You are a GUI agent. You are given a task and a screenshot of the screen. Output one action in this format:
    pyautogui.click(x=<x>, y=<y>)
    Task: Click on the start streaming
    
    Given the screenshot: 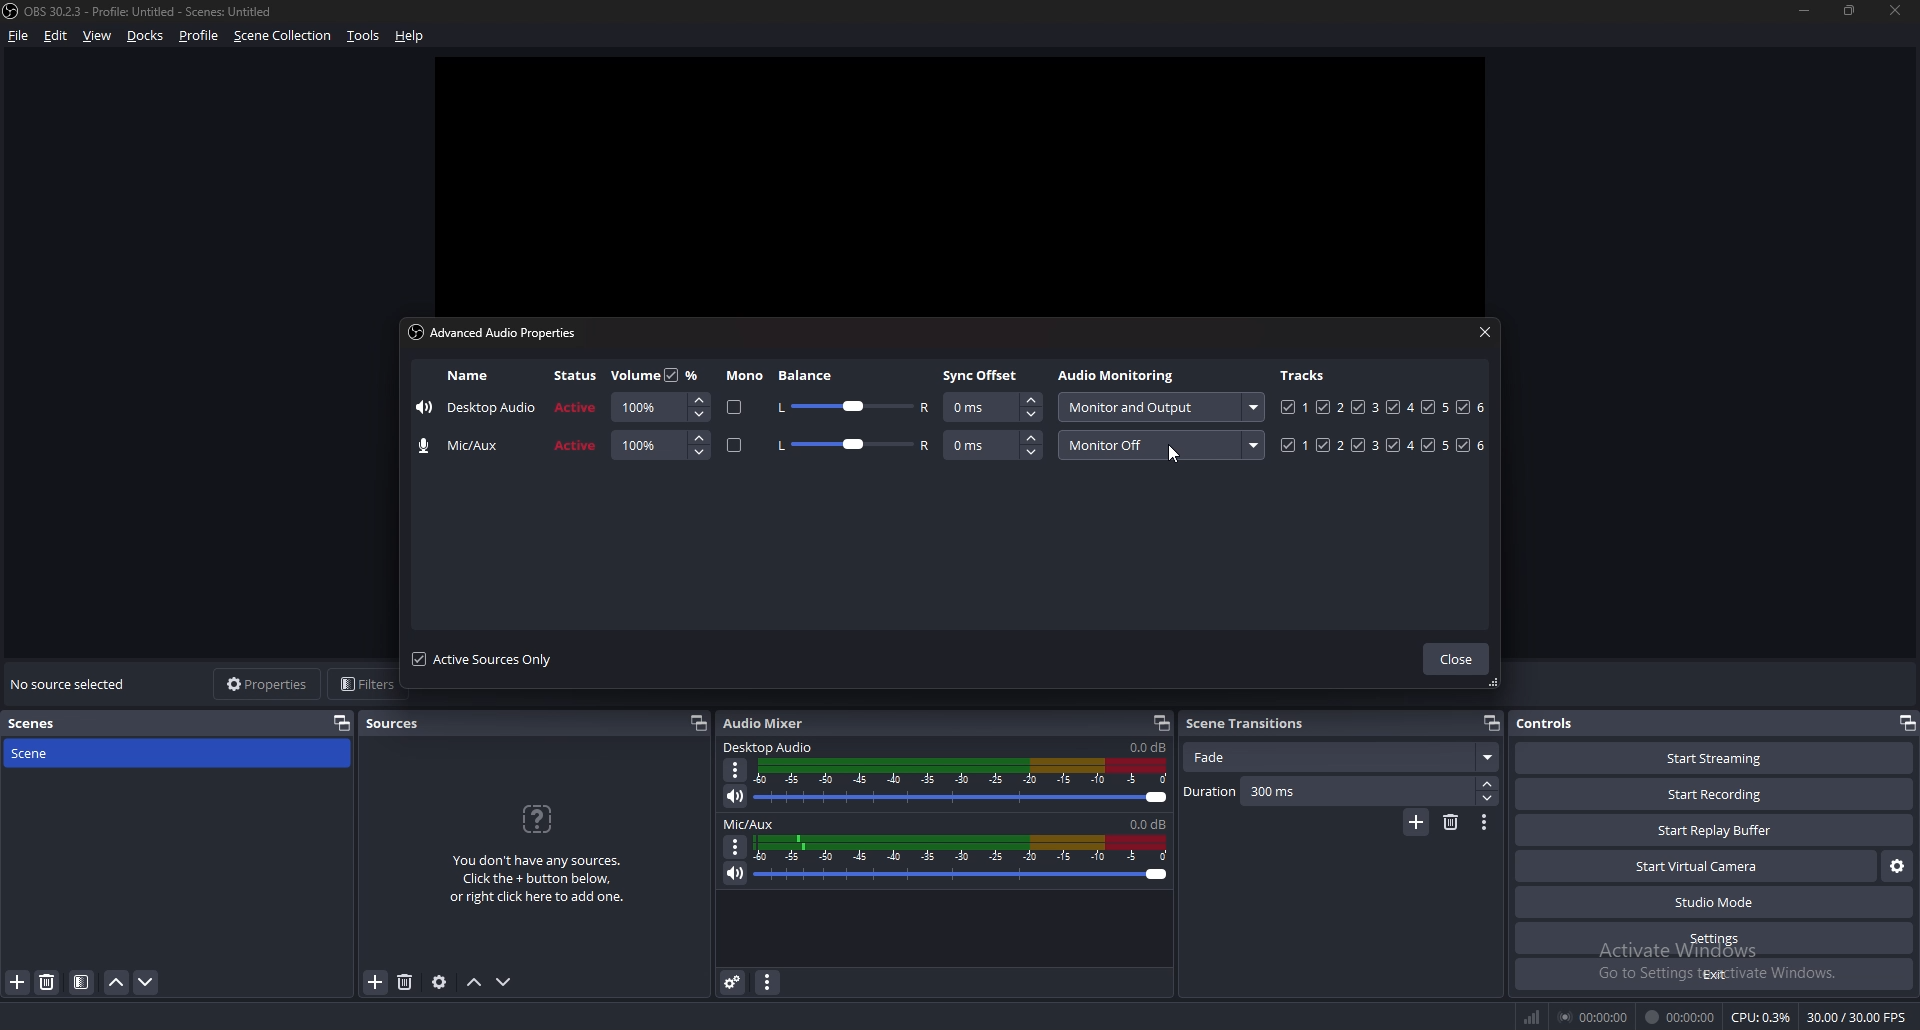 What is the action you would take?
    pyautogui.click(x=1713, y=758)
    